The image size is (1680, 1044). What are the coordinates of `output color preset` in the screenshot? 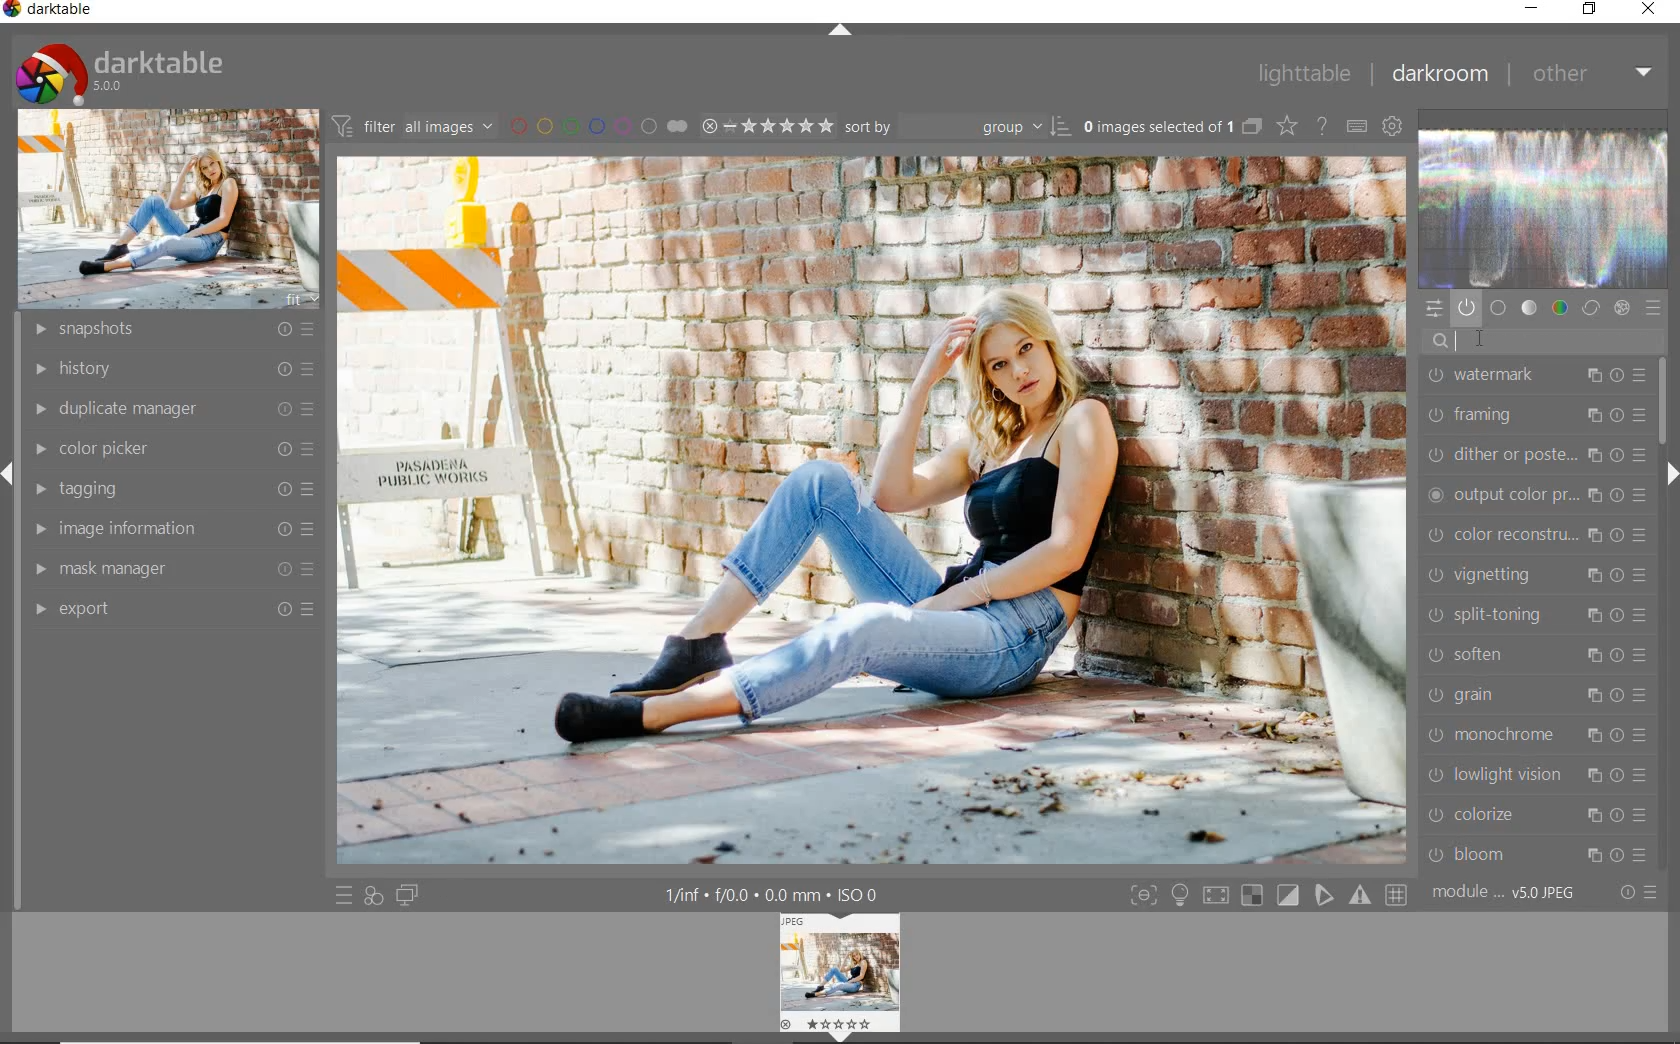 It's located at (1532, 497).